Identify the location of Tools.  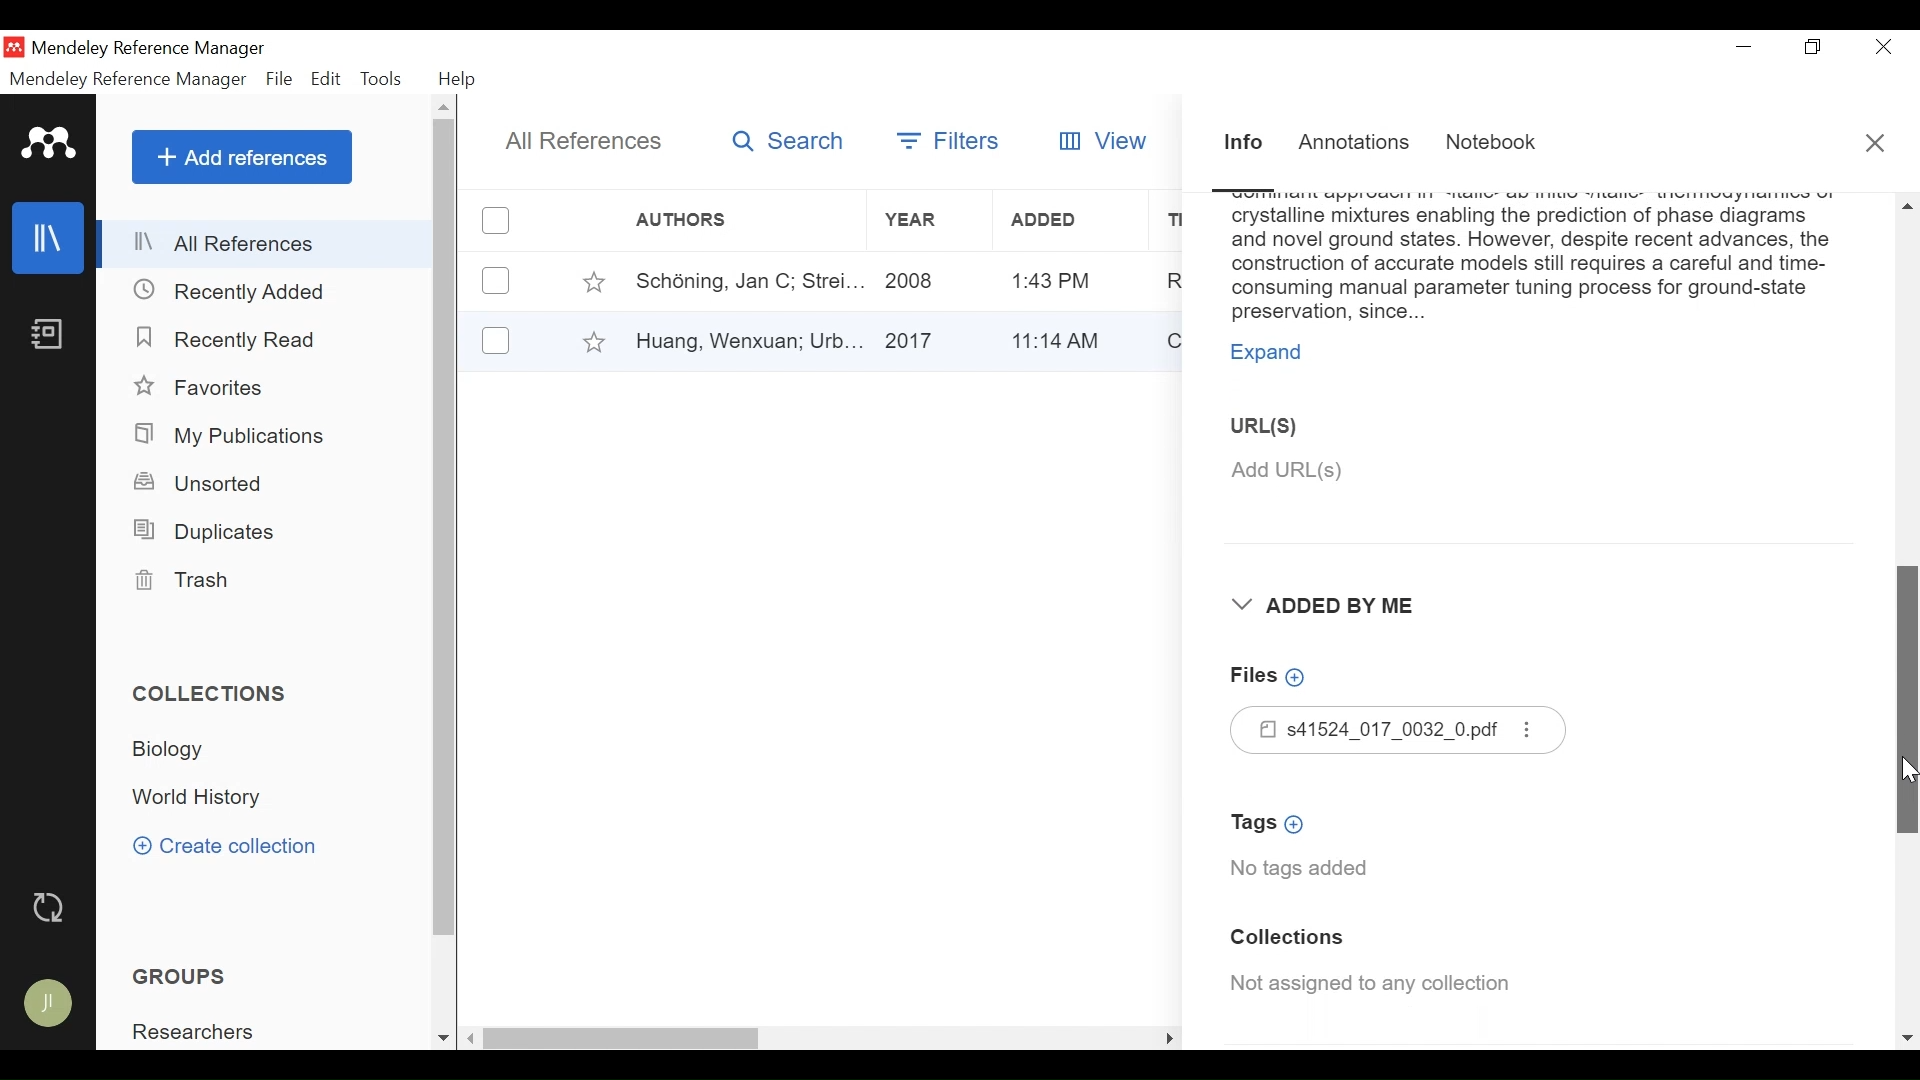
(381, 79).